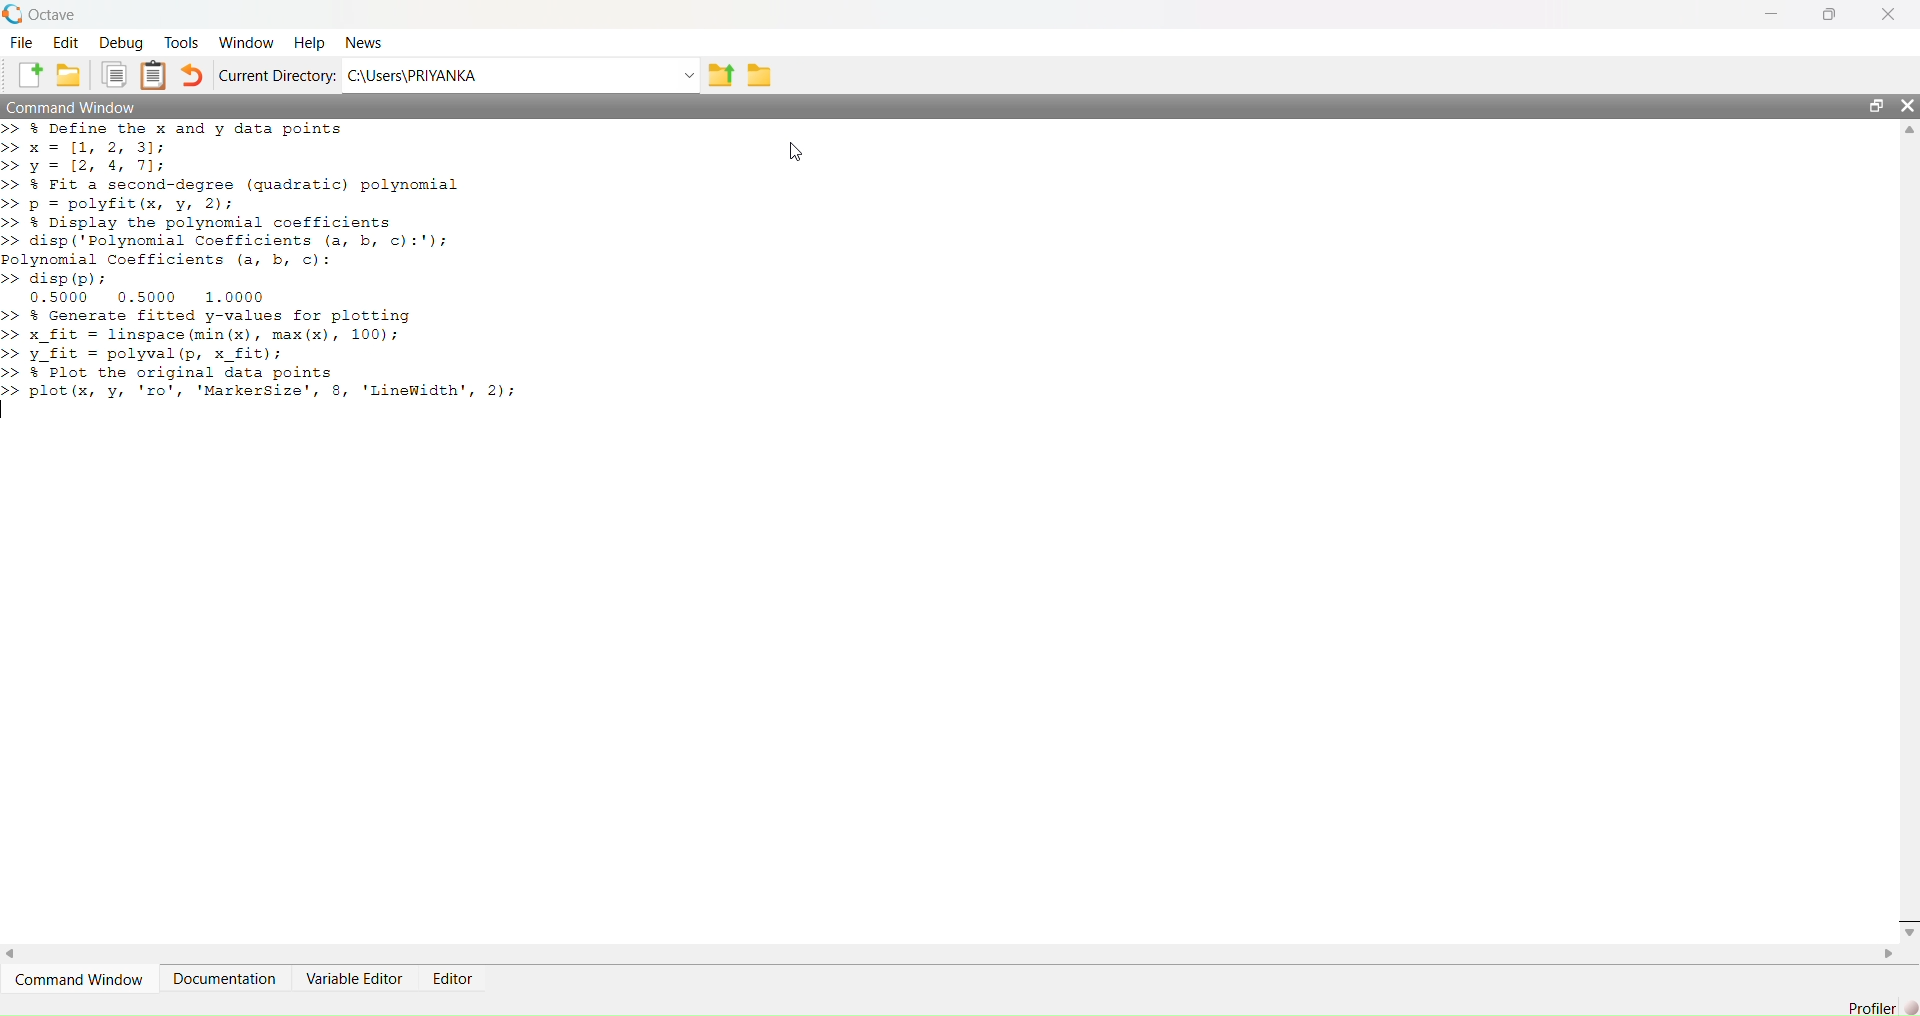  I want to click on Close, so click(1908, 924).